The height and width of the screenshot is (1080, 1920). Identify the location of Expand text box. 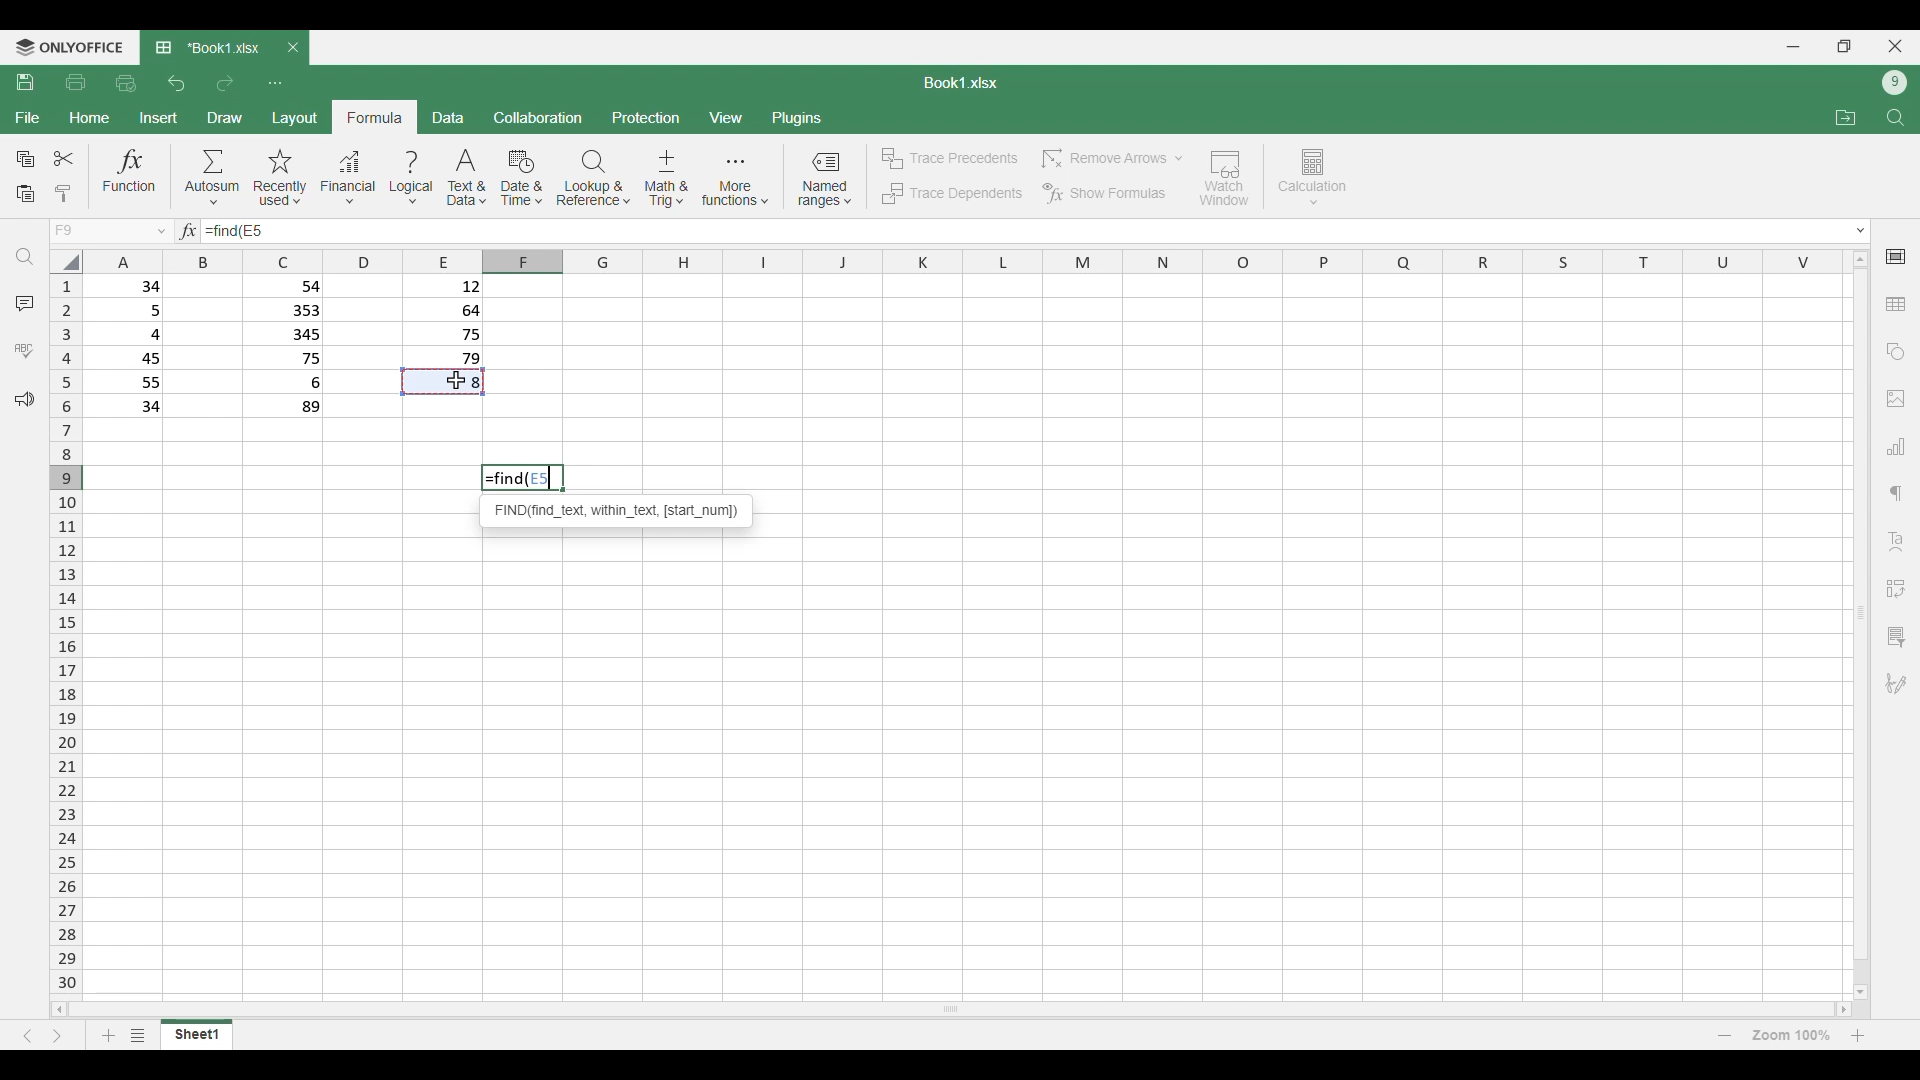
(1862, 231).